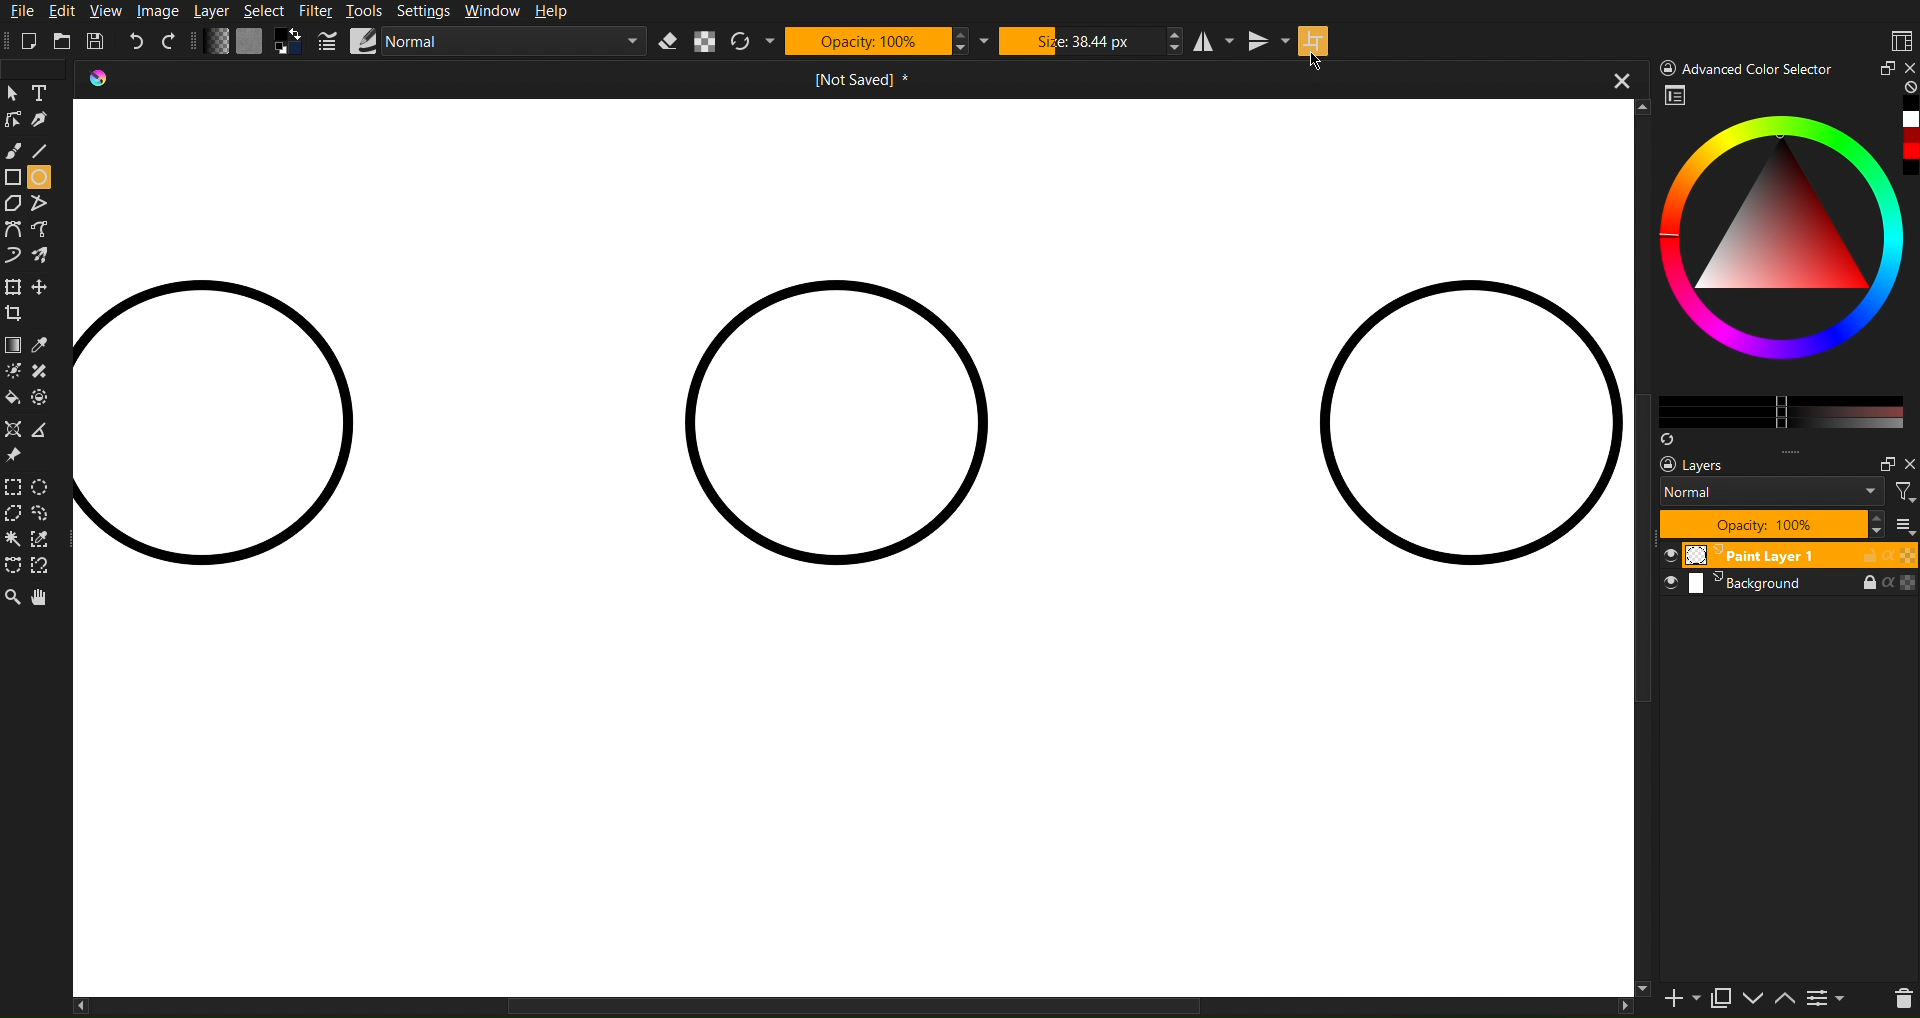 This screenshot has width=1920, height=1018. Describe the element at coordinates (1906, 523) in the screenshot. I see `more` at that location.